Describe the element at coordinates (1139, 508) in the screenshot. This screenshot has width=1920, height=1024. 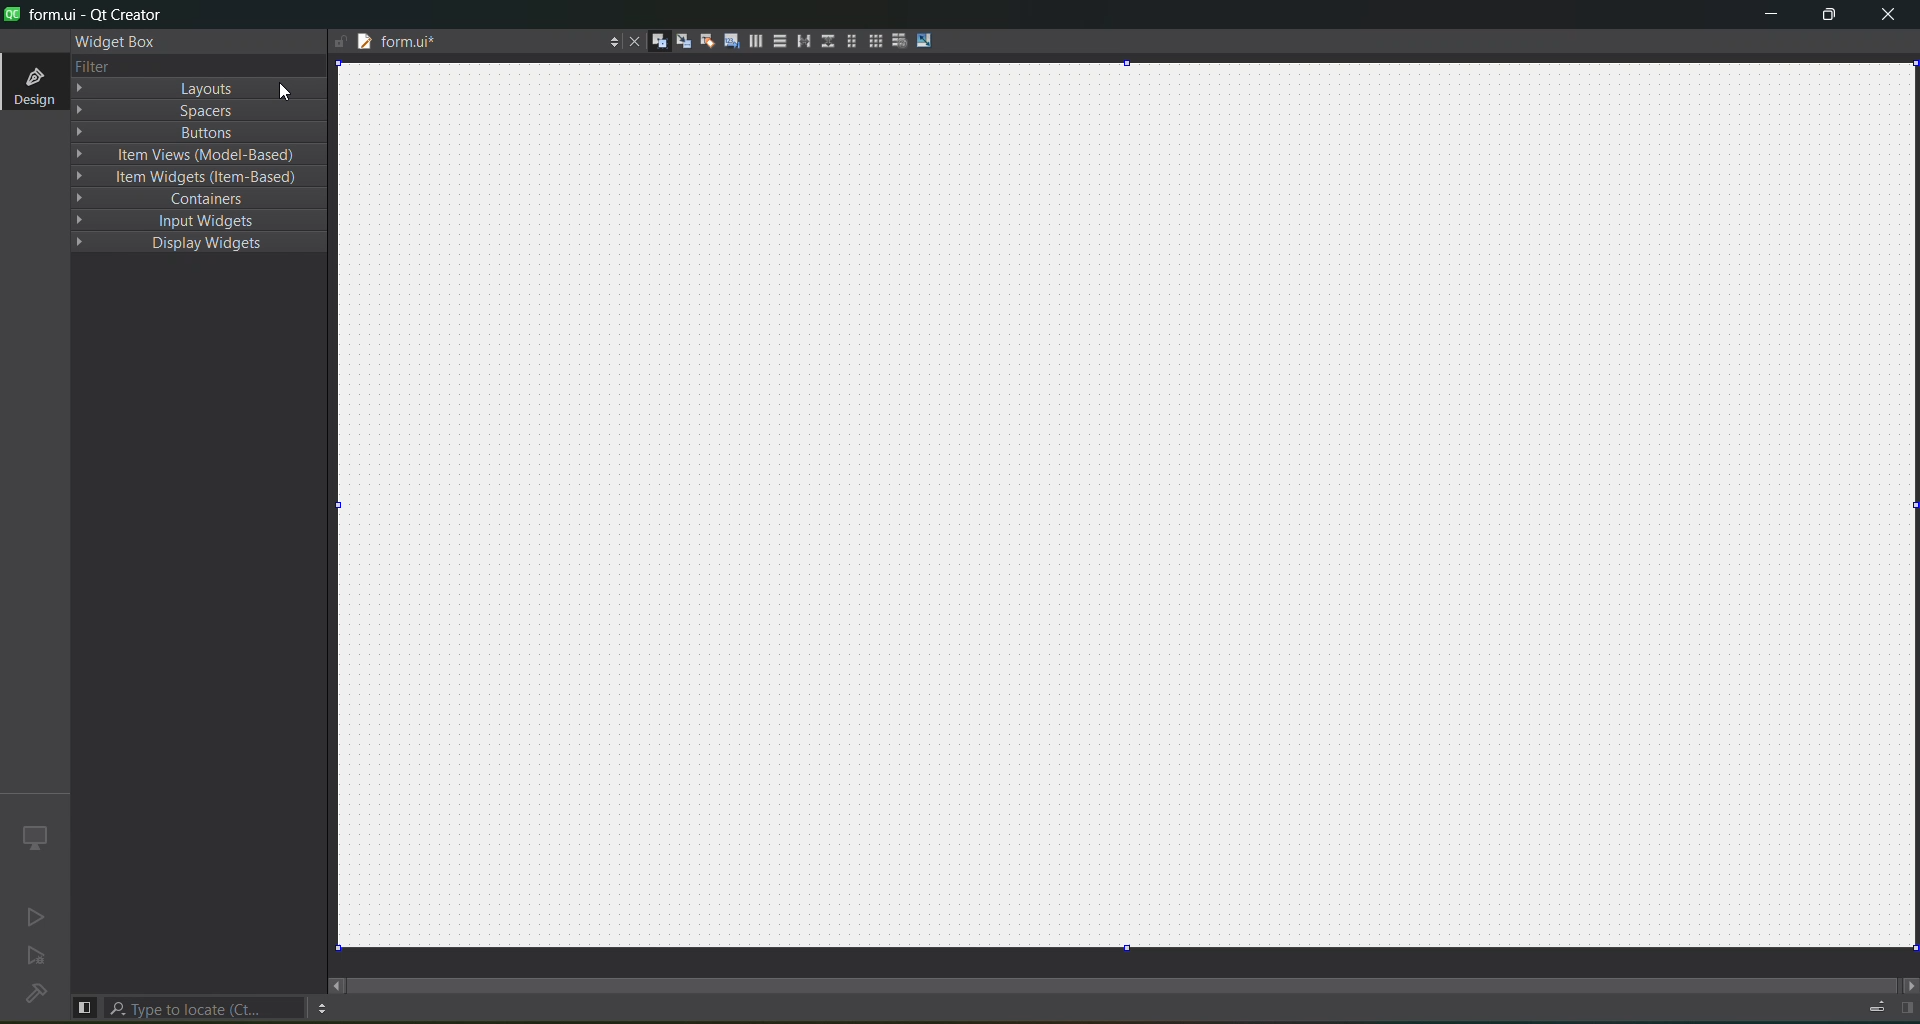
I see `canvas` at that location.